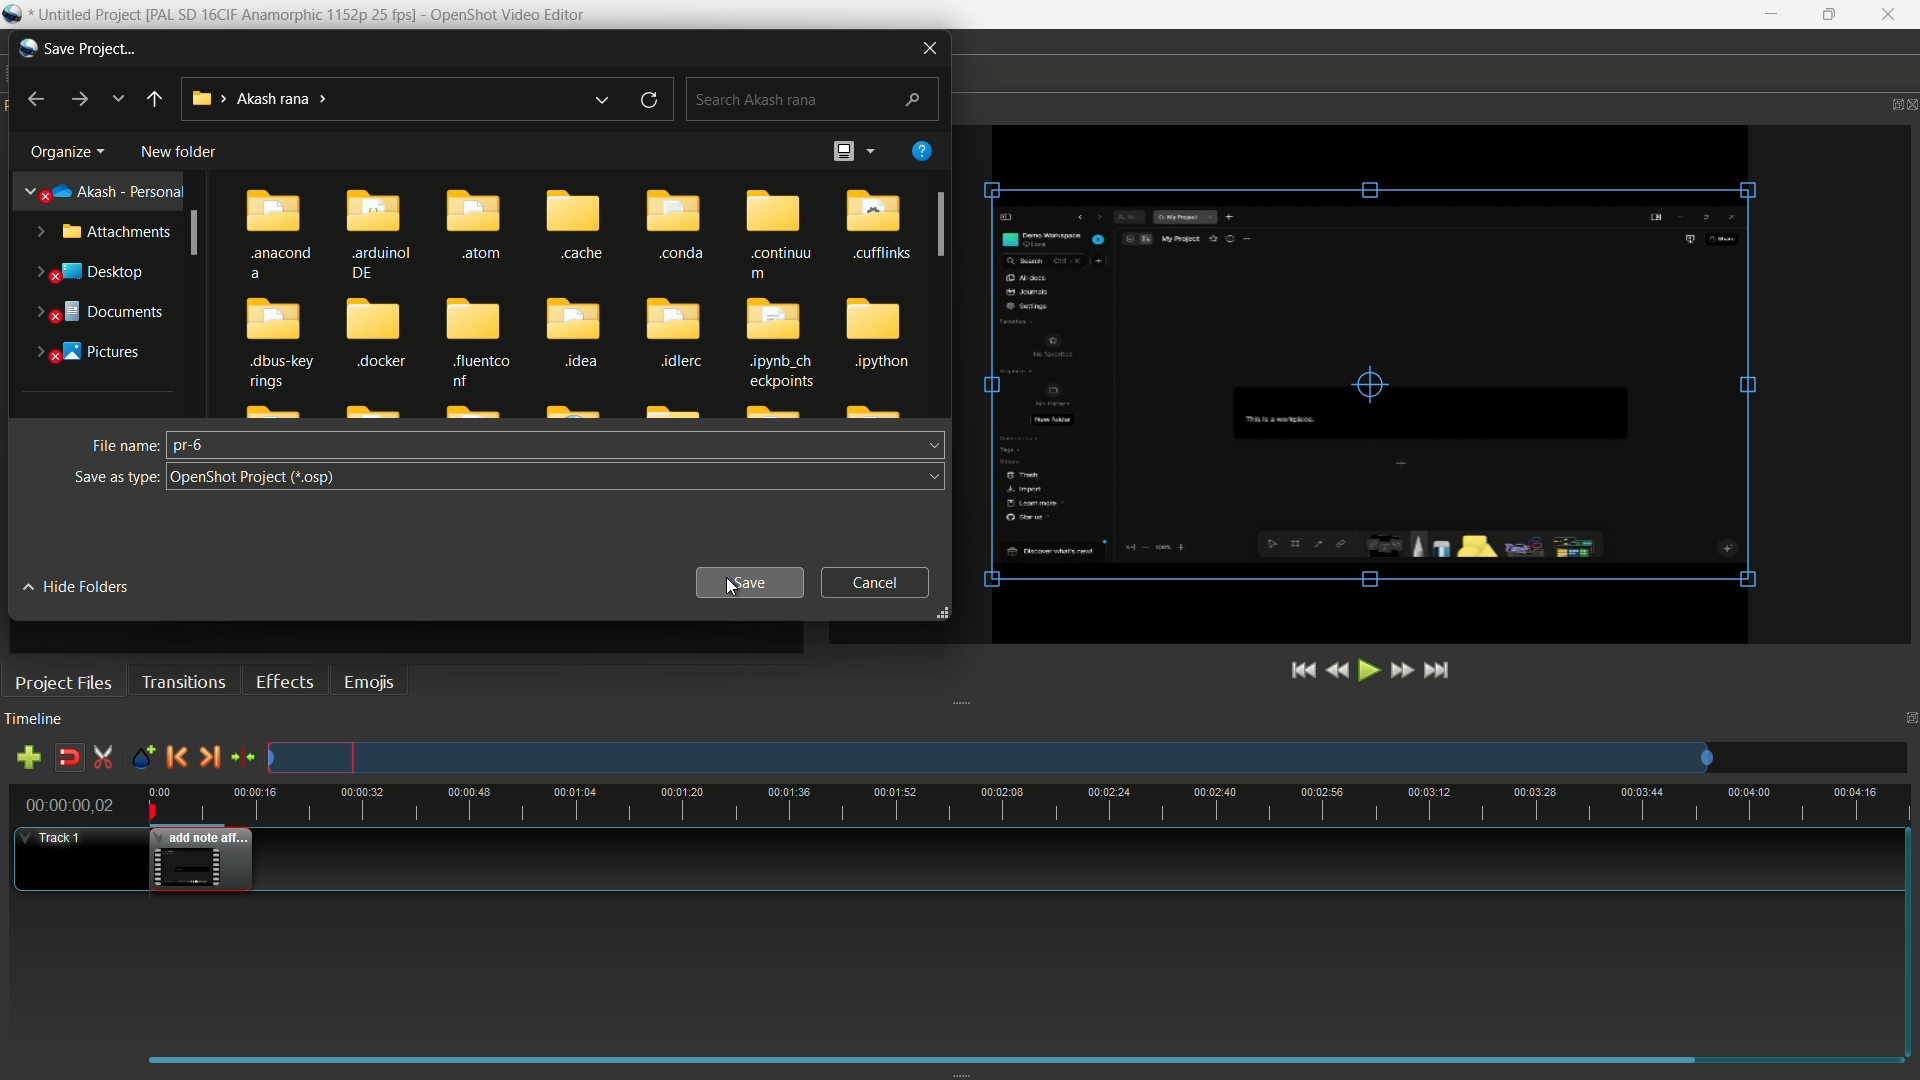 This screenshot has width=1920, height=1080. Describe the element at coordinates (370, 681) in the screenshot. I see `emojis` at that location.